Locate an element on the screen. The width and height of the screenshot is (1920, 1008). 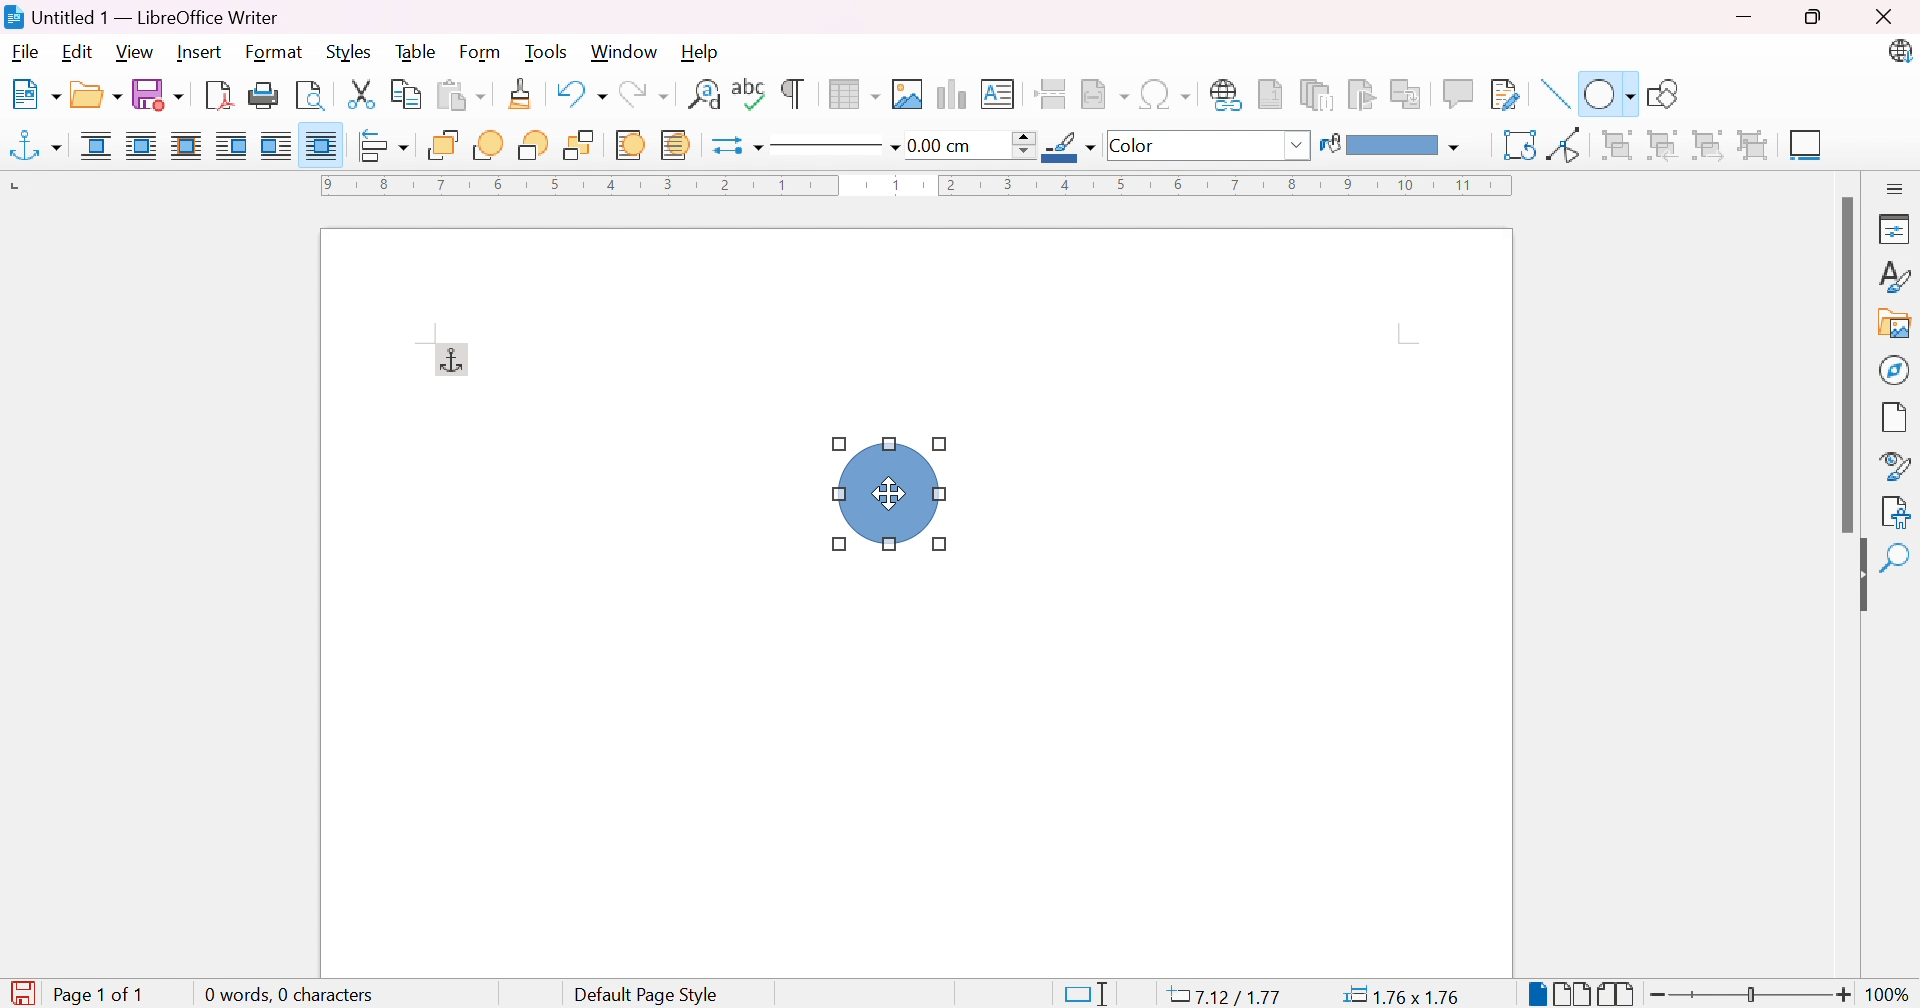
Redo is located at coordinates (645, 94).